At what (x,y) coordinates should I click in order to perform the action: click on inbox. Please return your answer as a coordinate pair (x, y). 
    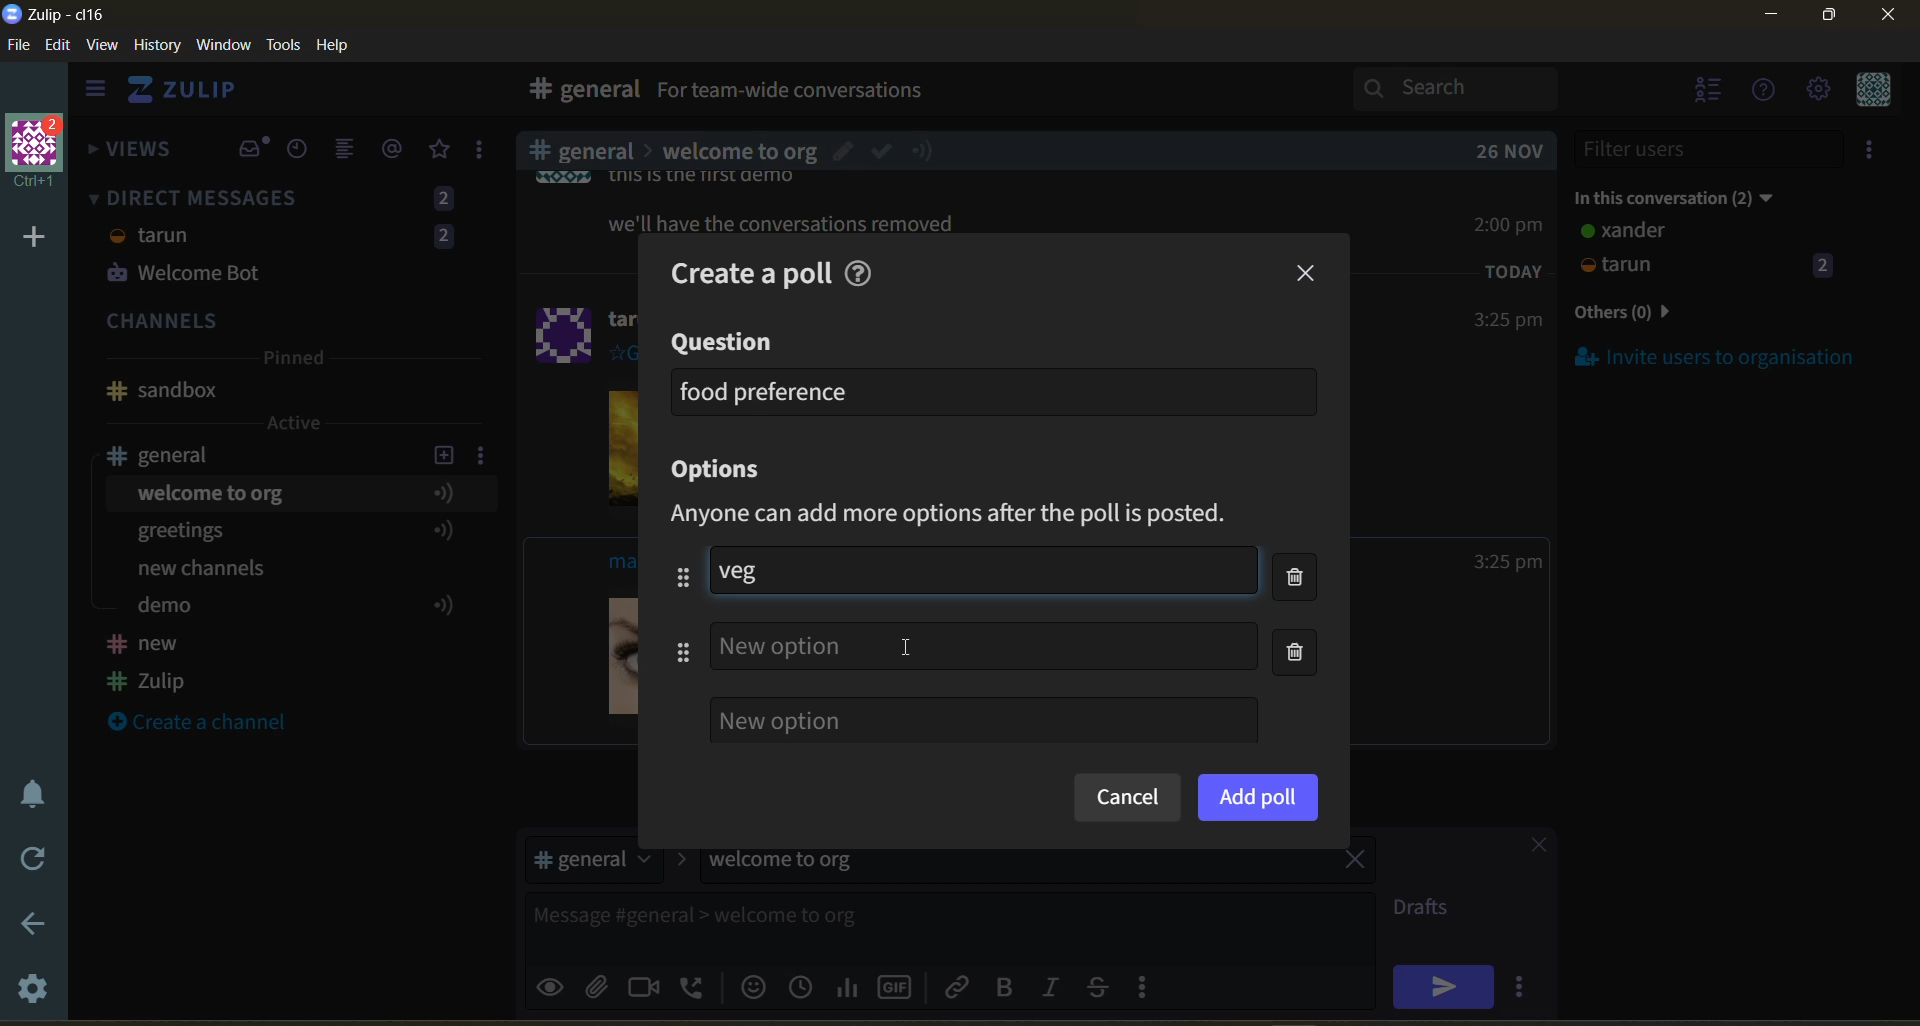
    Looking at the image, I should click on (253, 149).